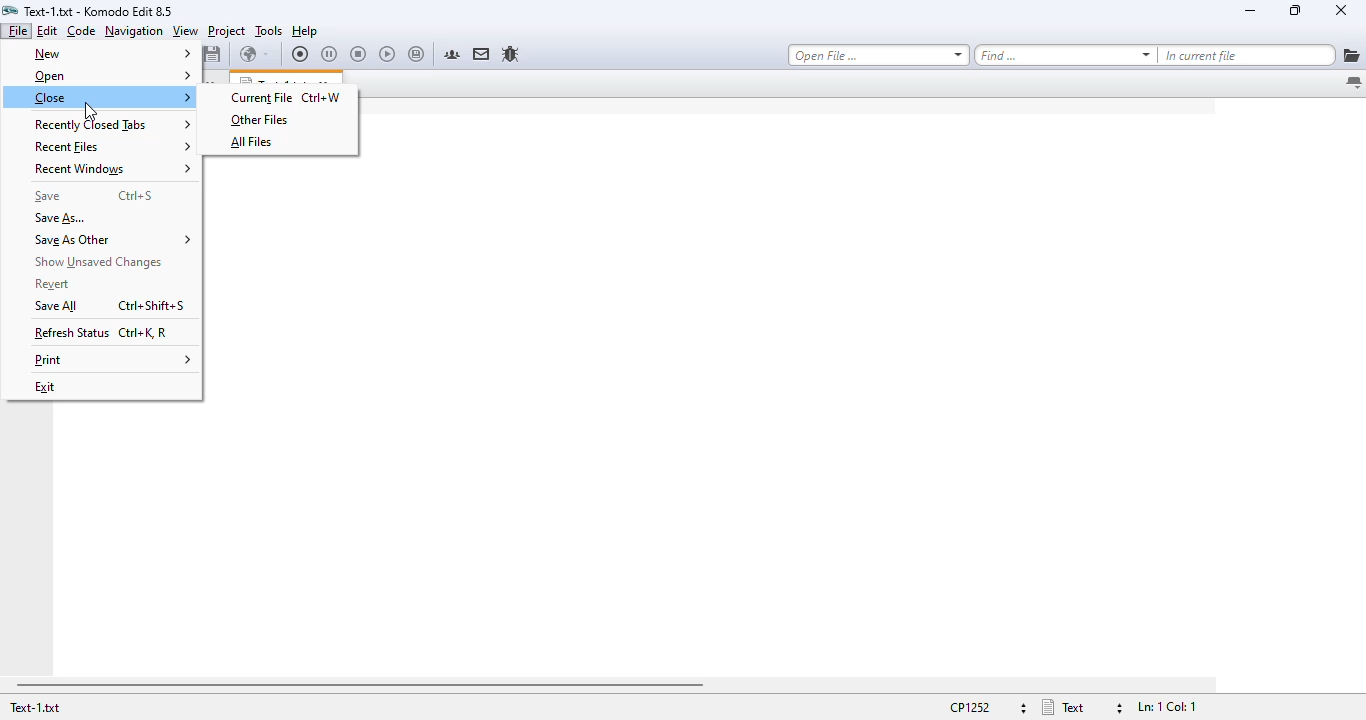 This screenshot has height=720, width=1366. Describe the element at coordinates (99, 11) in the screenshot. I see `text-1` at that location.